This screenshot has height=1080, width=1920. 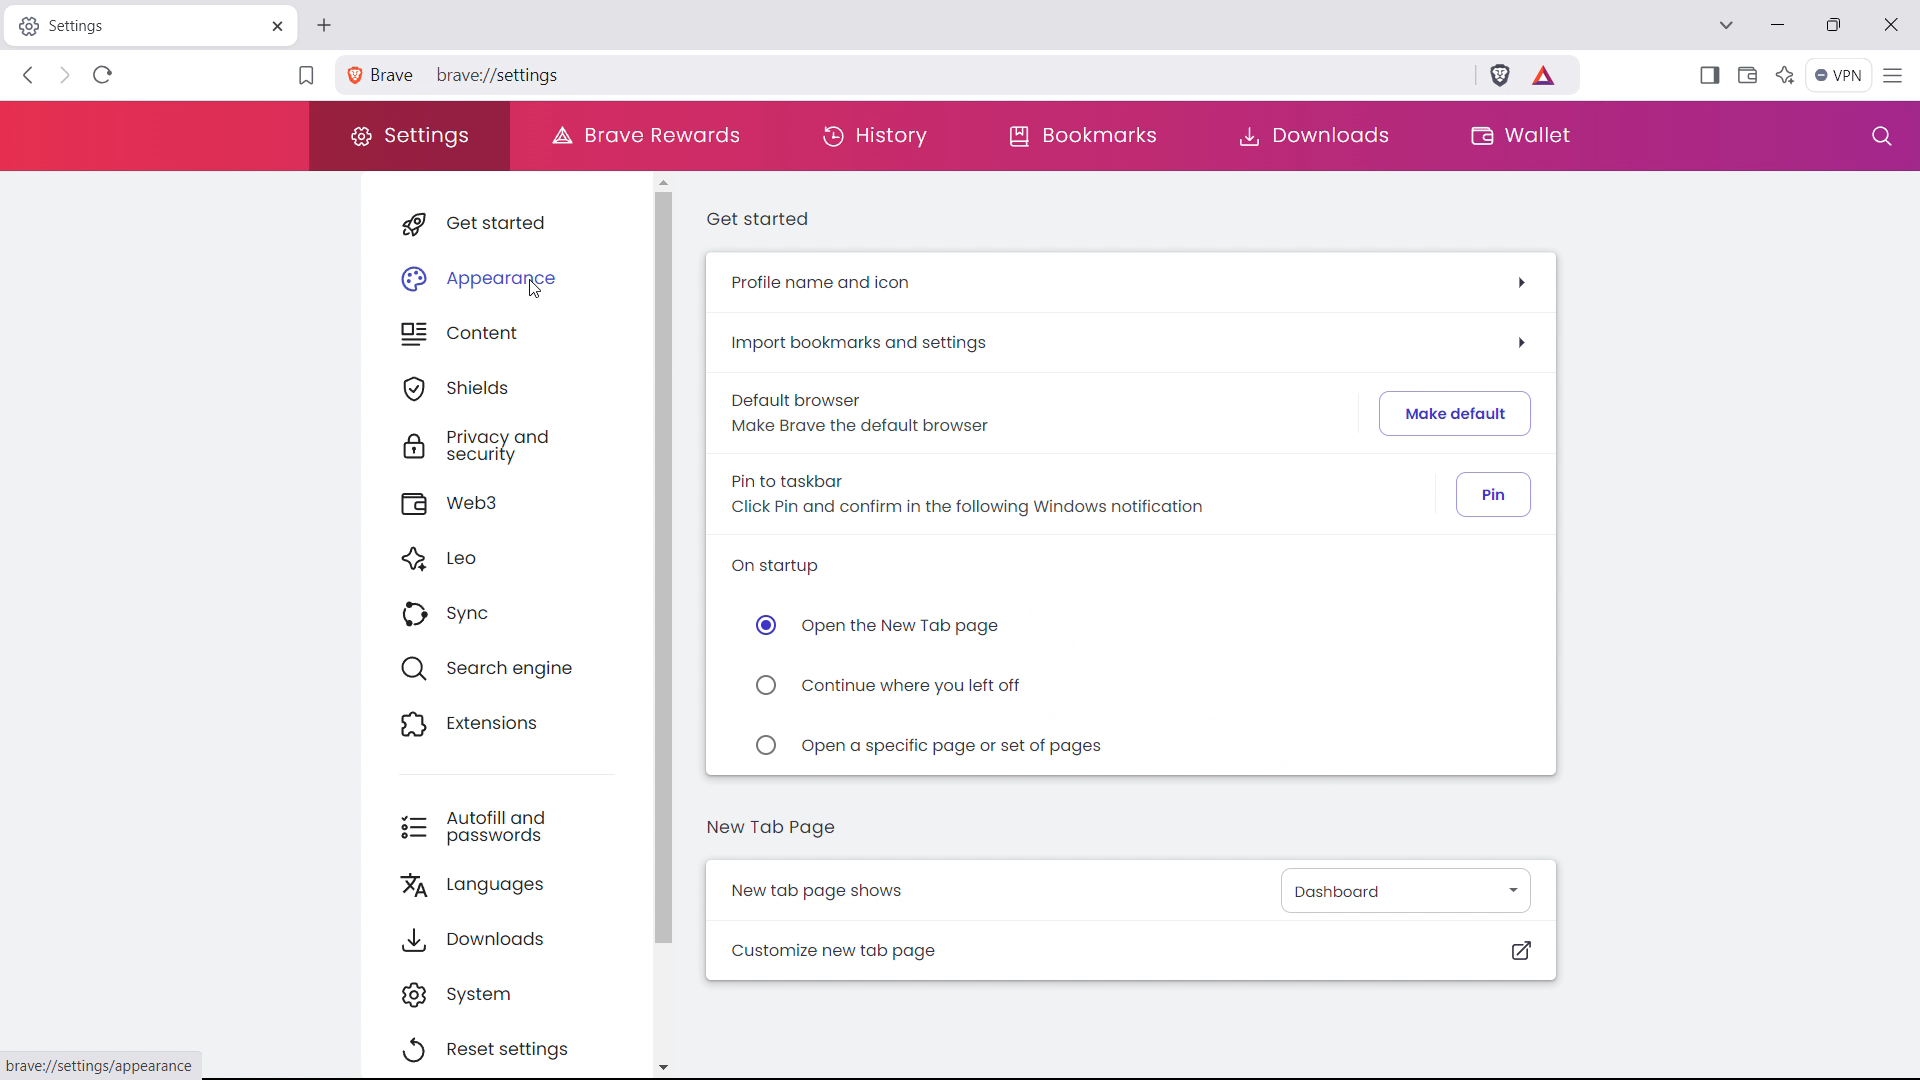 What do you see at coordinates (28, 74) in the screenshot?
I see `click to go back, hold to see history` at bounding box center [28, 74].